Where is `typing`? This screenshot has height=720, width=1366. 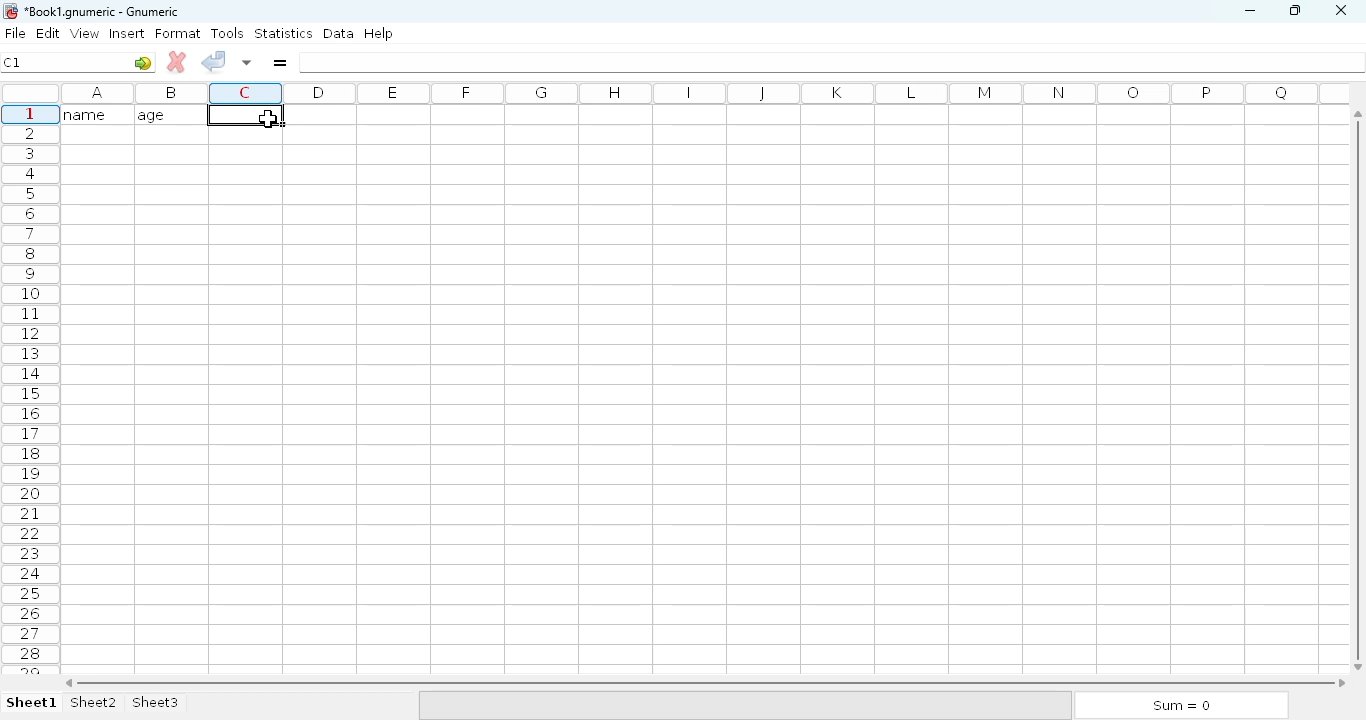
typing is located at coordinates (267, 119).